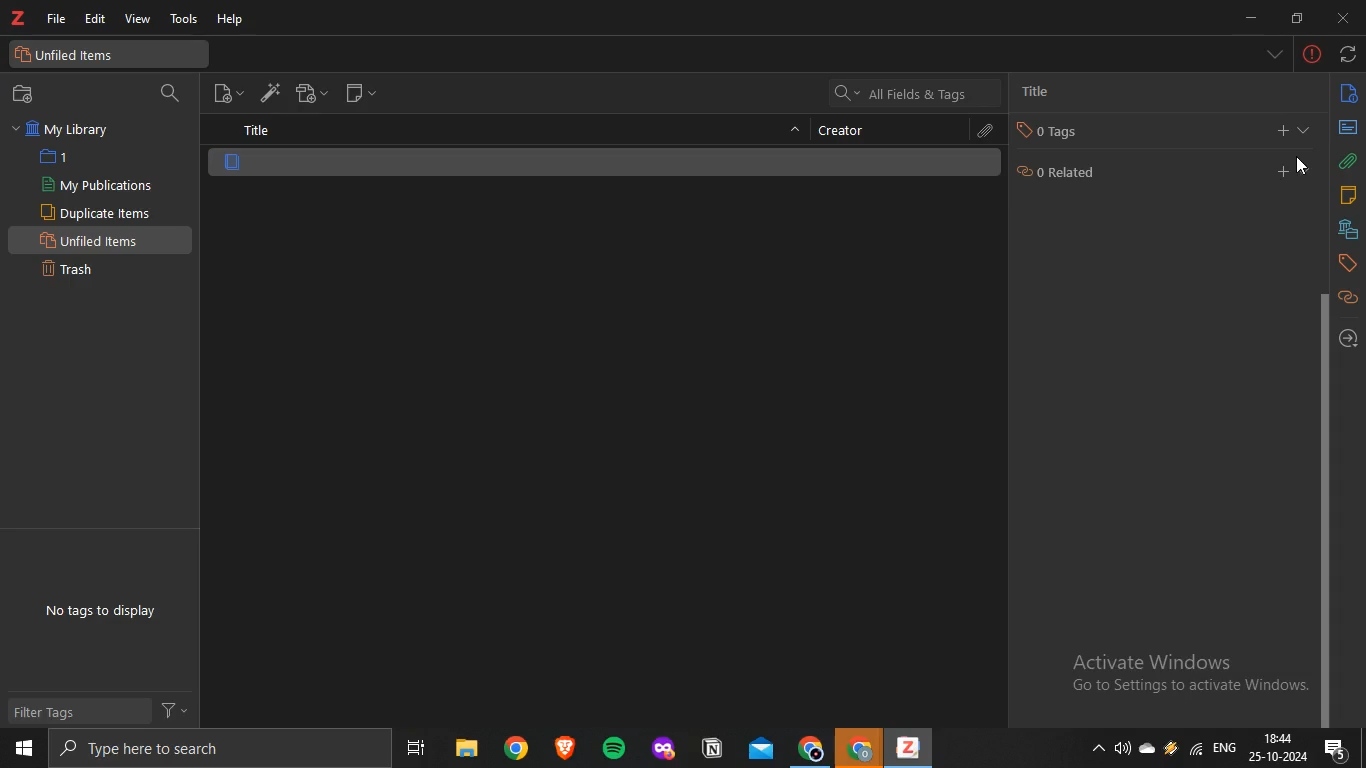 The width and height of the screenshot is (1366, 768). What do you see at coordinates (1283, 195) in the screenshot?
I see `add` at bounding box center [1283, 195].